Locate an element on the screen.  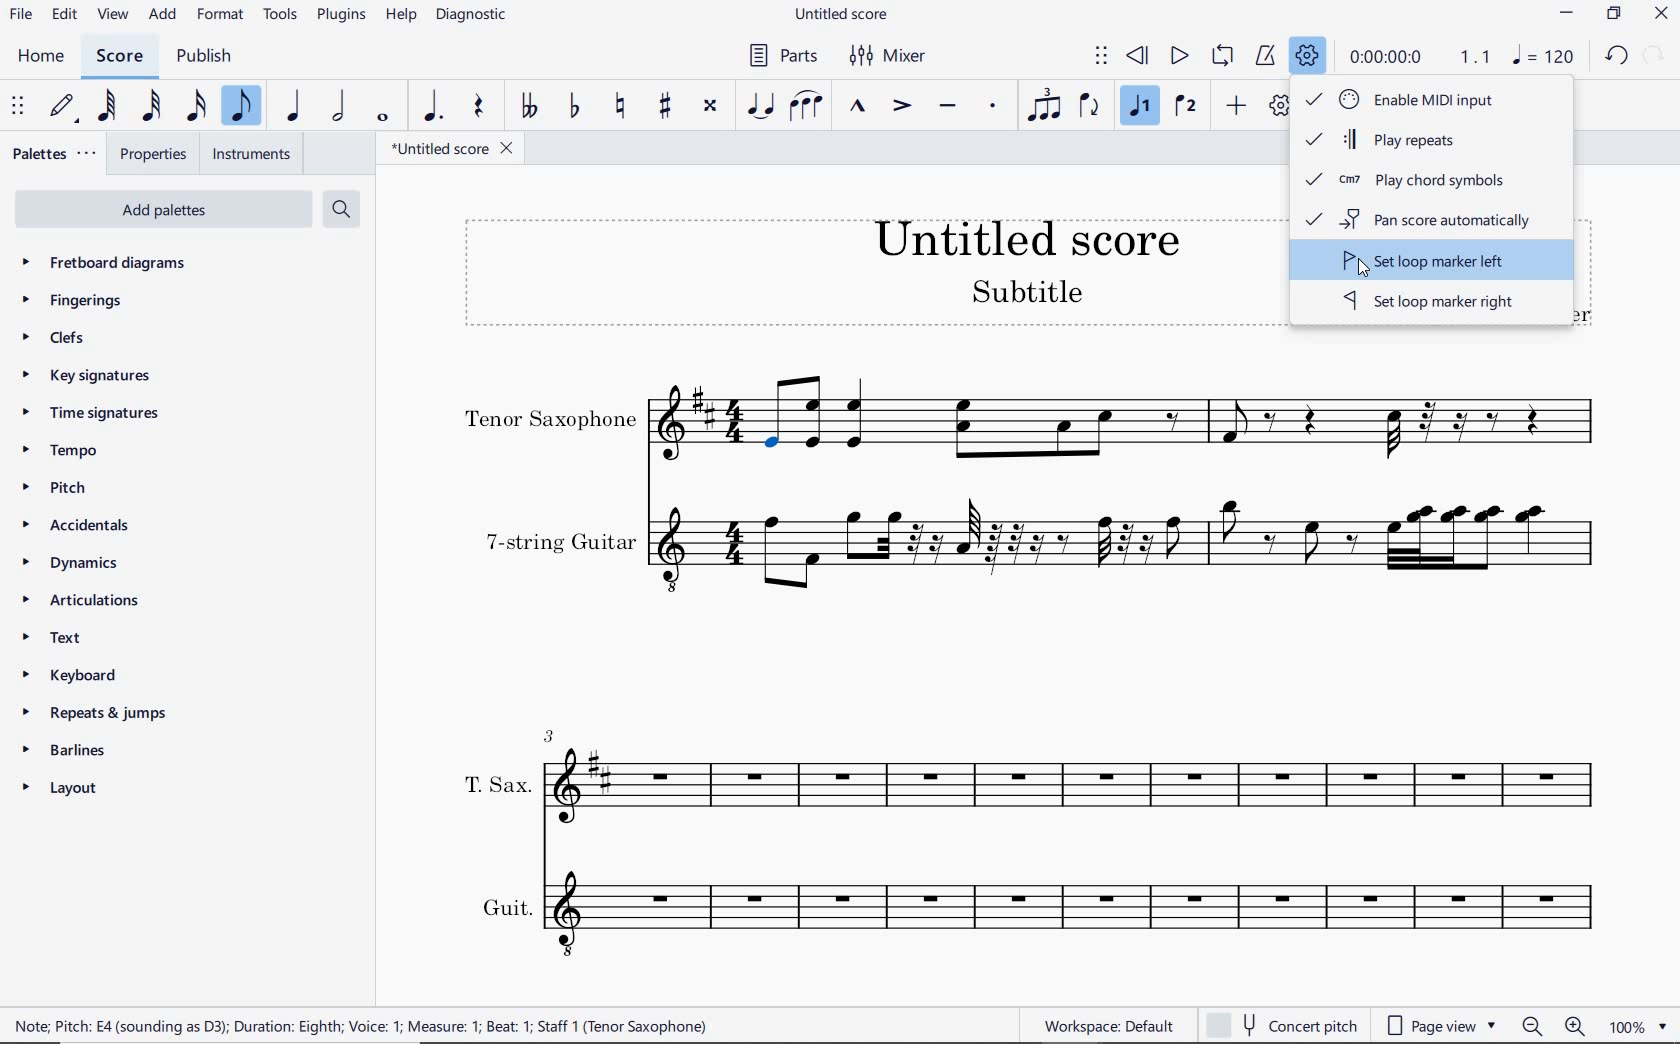
pan score automatically is located at coordinates (1429, 221).